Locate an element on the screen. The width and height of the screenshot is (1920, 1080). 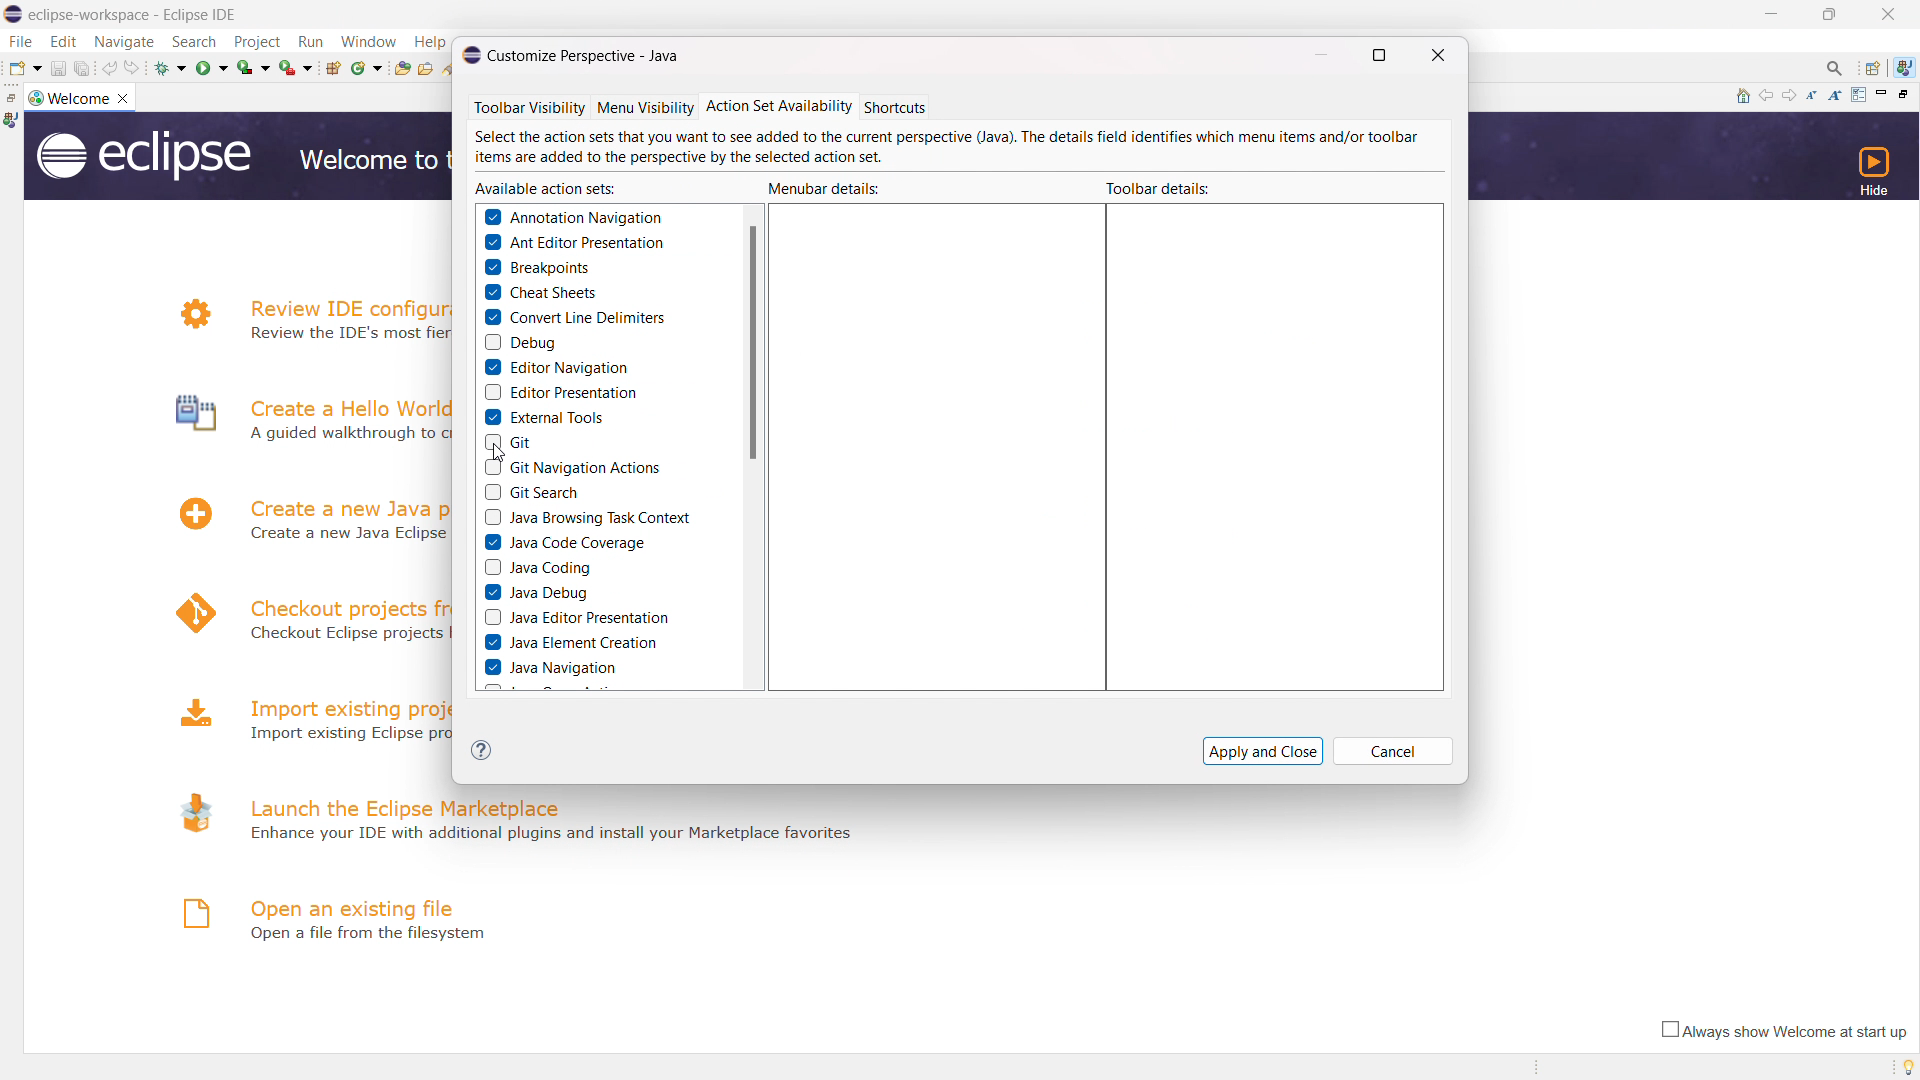
minimize is located at coordinates (1769, 15).